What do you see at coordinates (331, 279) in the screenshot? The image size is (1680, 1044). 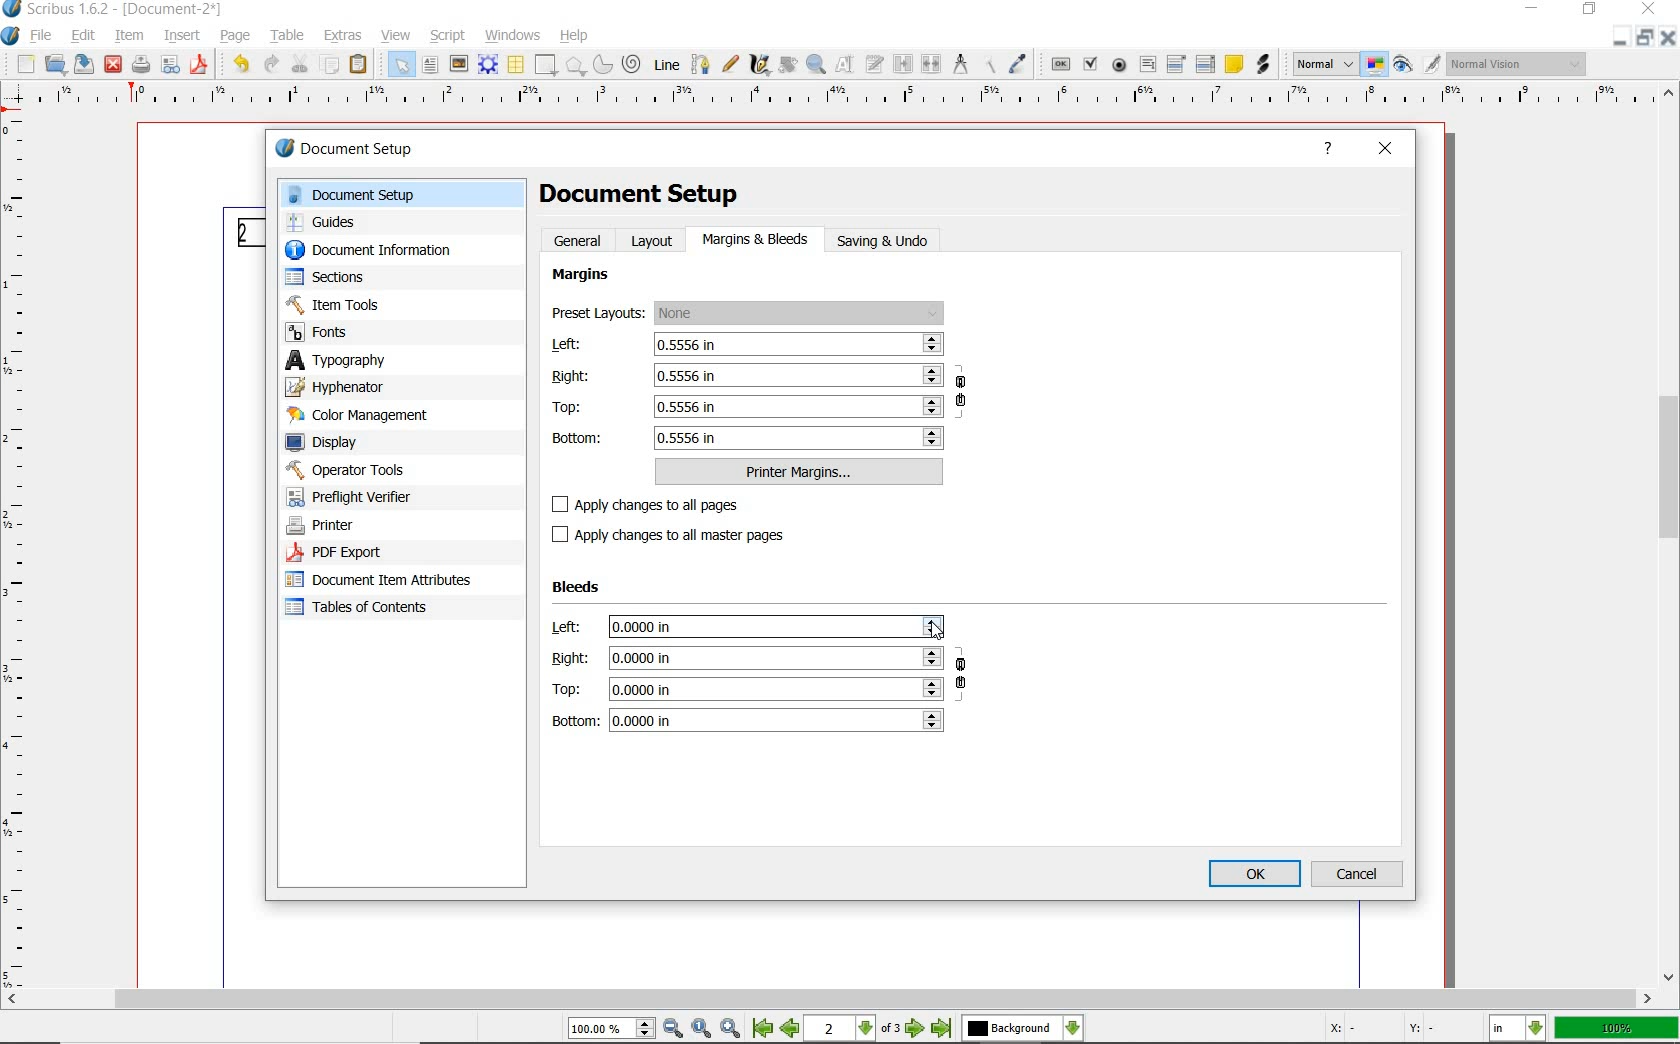 I see `sectors` at bounding box center [331, 279].